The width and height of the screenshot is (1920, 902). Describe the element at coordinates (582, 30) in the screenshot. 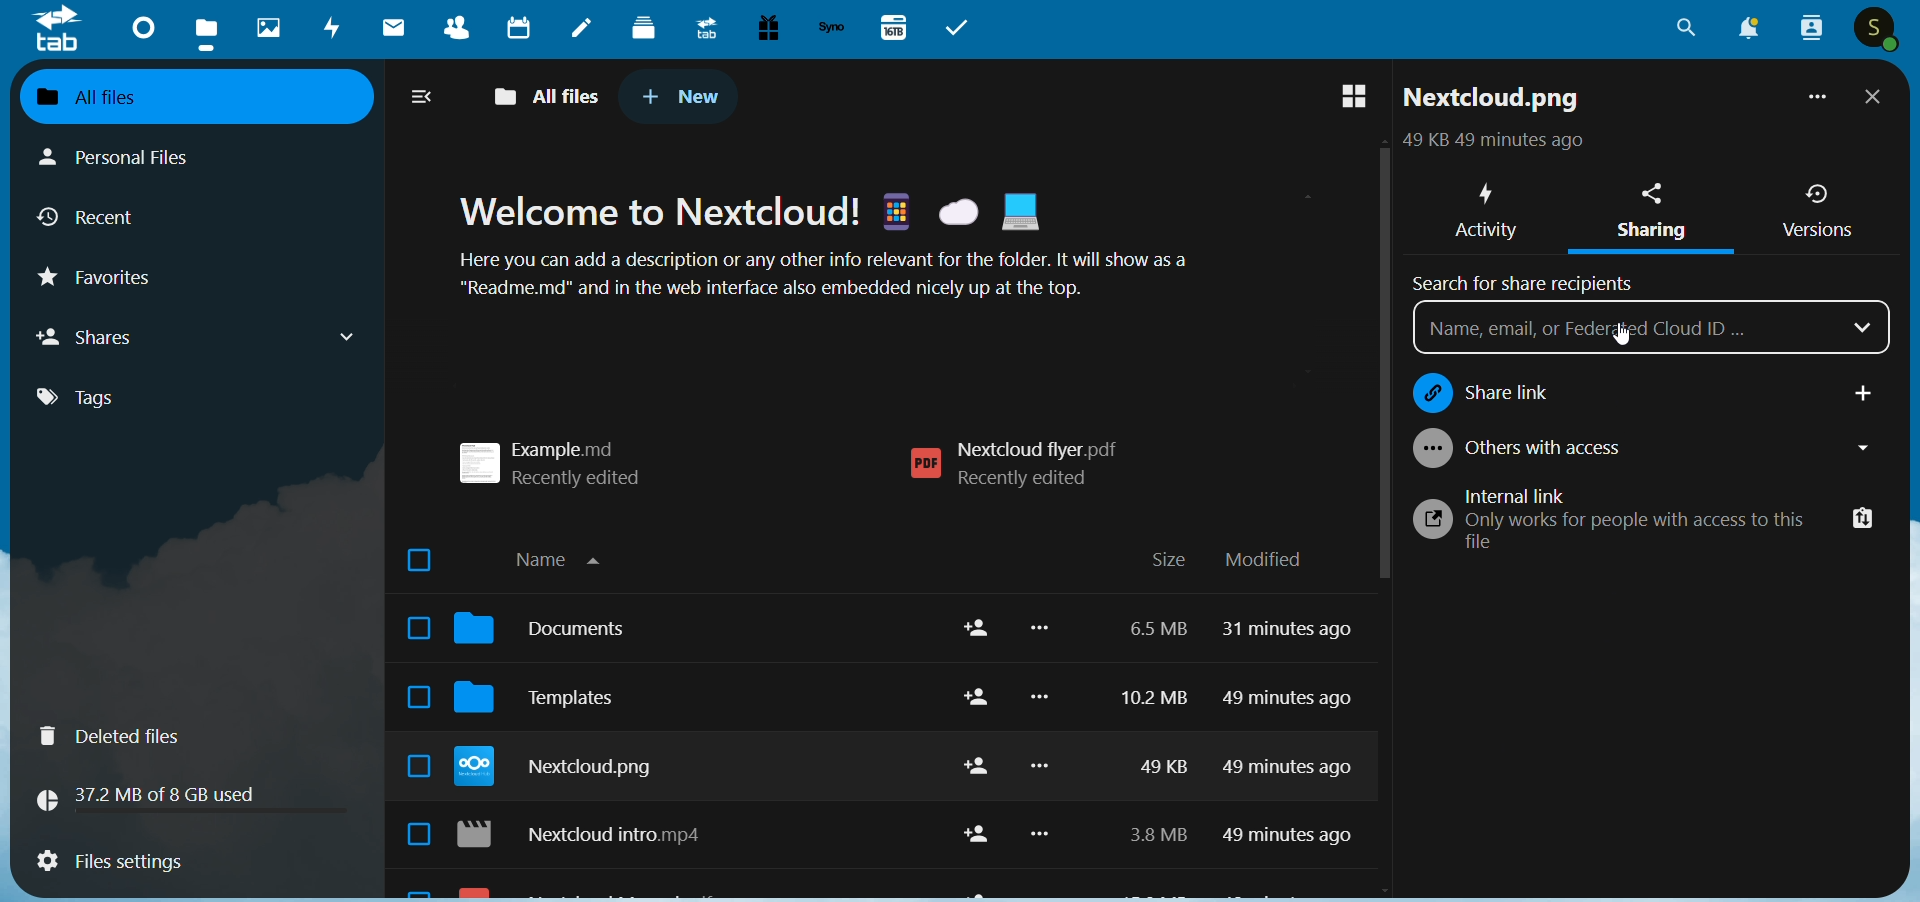

I see `notes` at that location.